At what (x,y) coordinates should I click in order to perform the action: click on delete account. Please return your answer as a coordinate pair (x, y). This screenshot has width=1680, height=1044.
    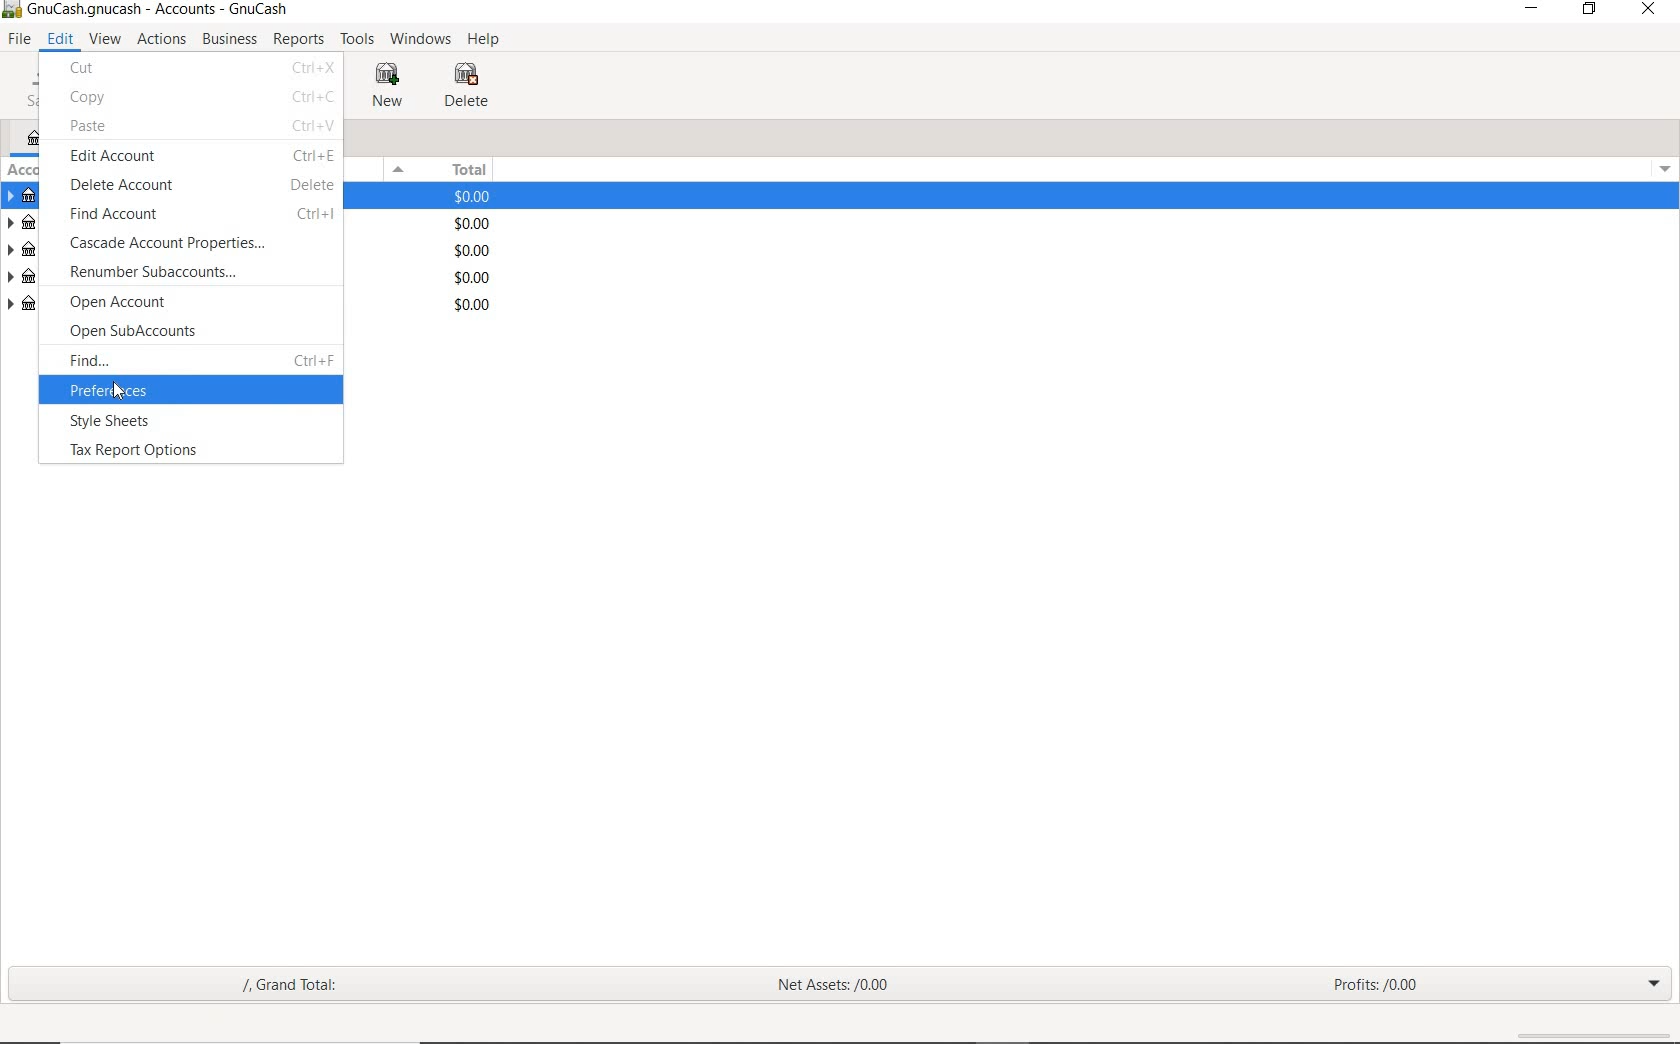
    Looking at the image, I should click on (121, 186).